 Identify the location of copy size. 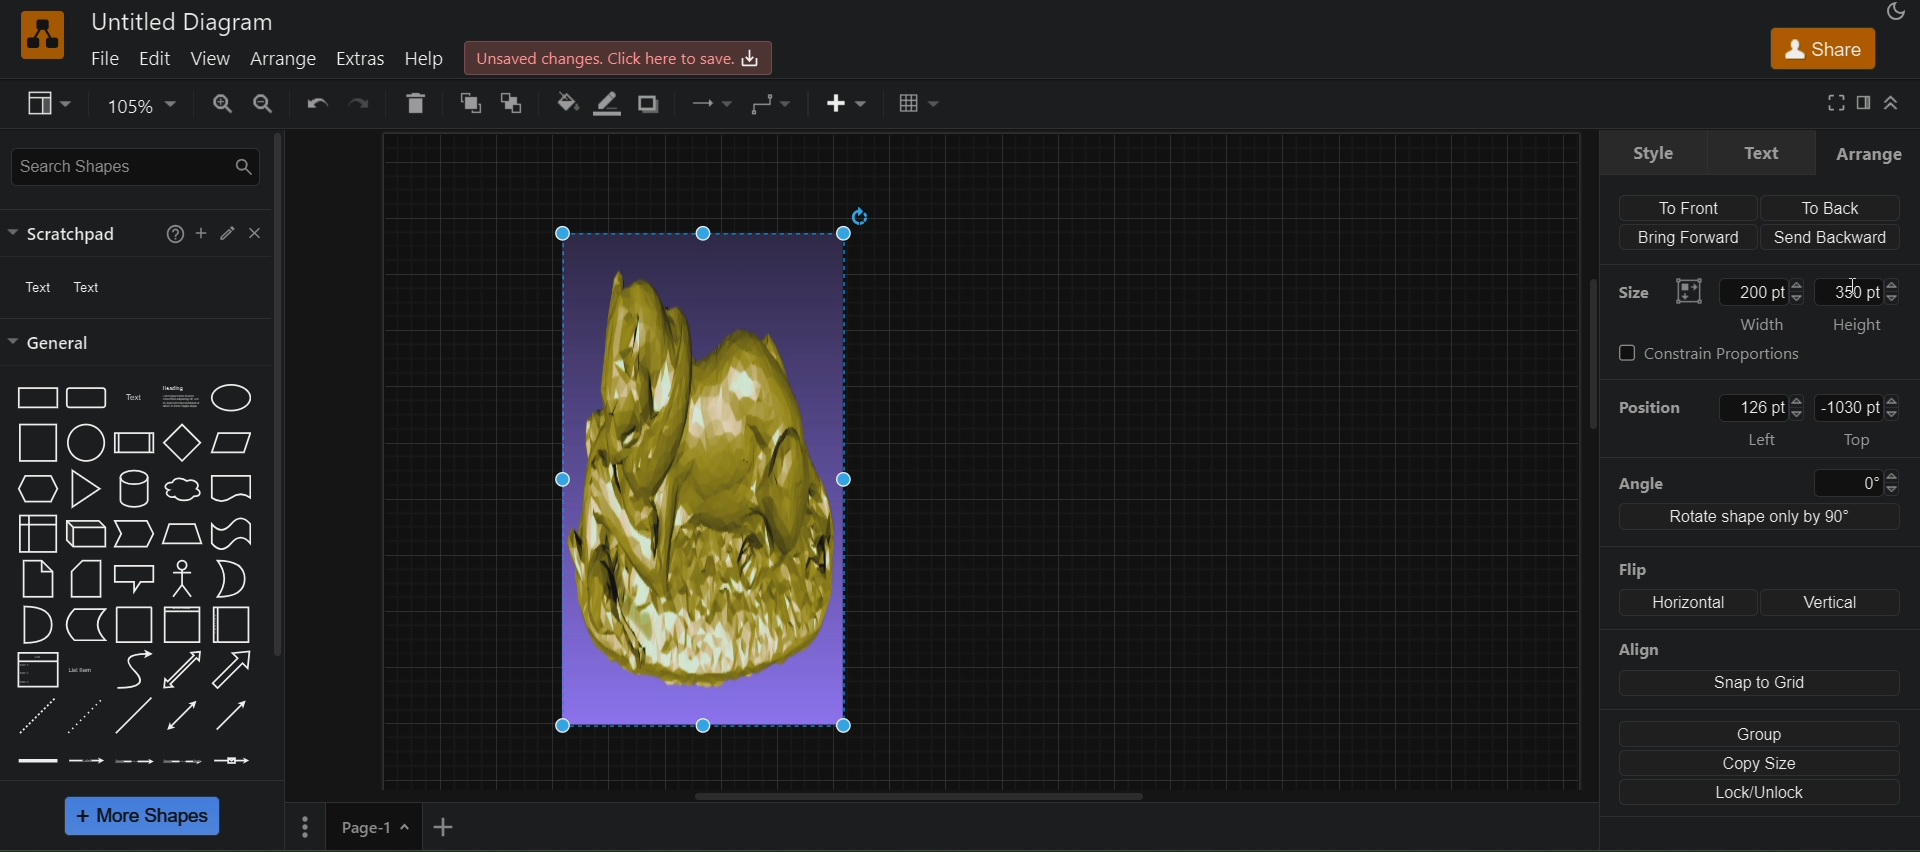
(1759, 765).